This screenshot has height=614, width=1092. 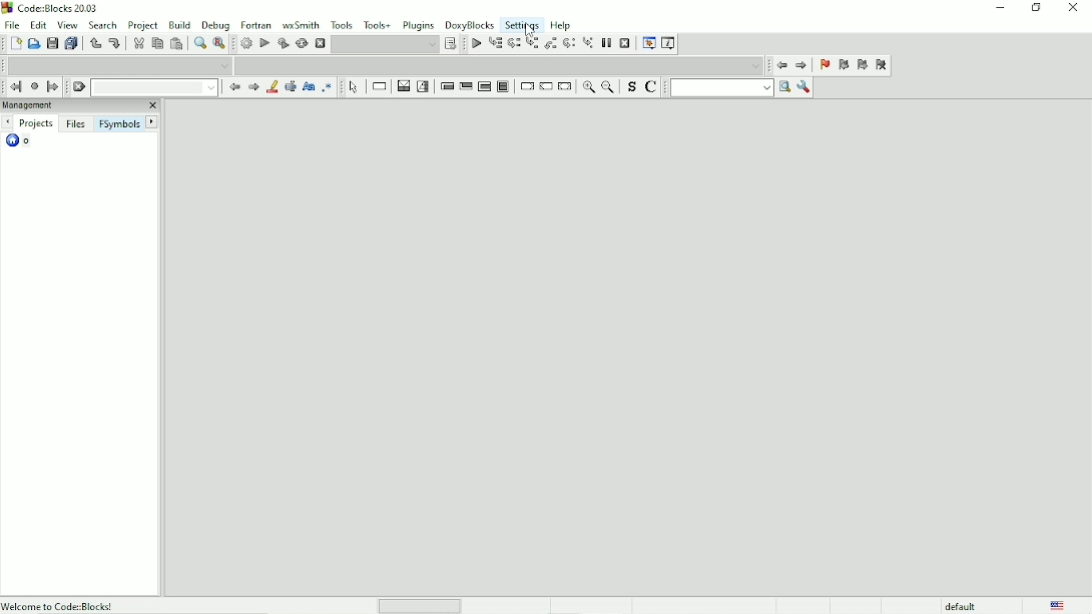 I want to click on Debug, so click(x=216, y=25).